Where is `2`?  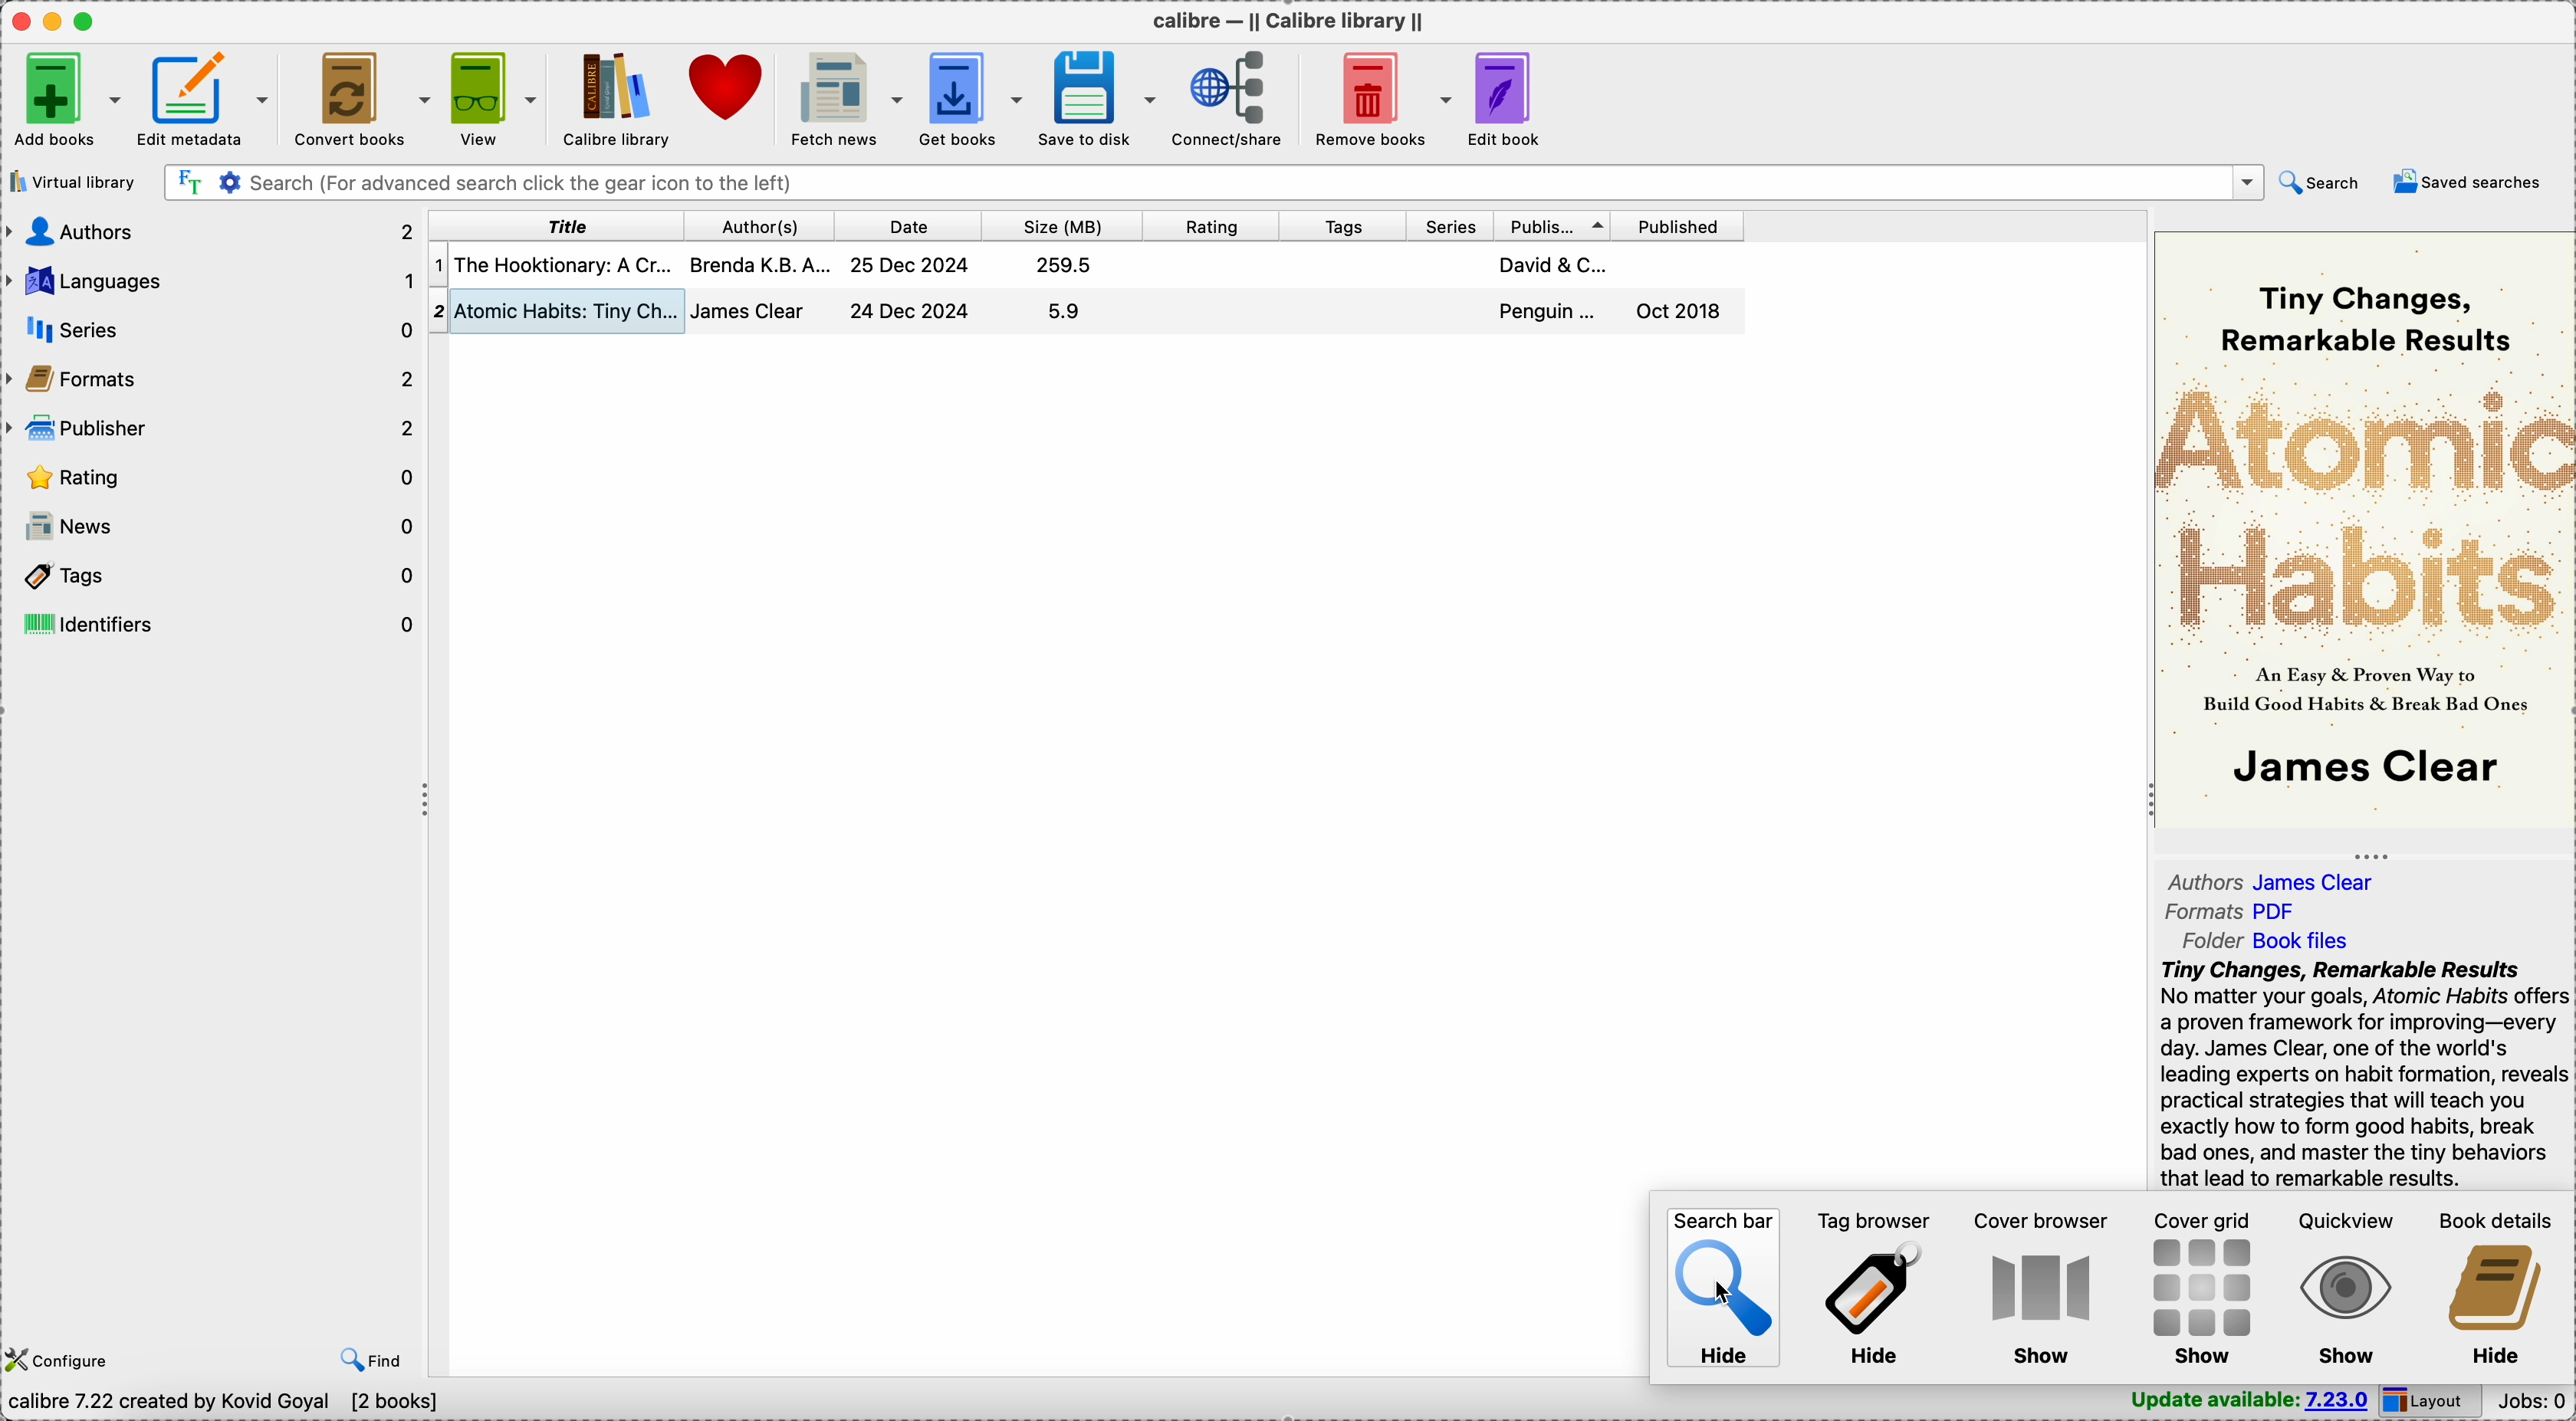
2 is located at coordinates (438, 313).